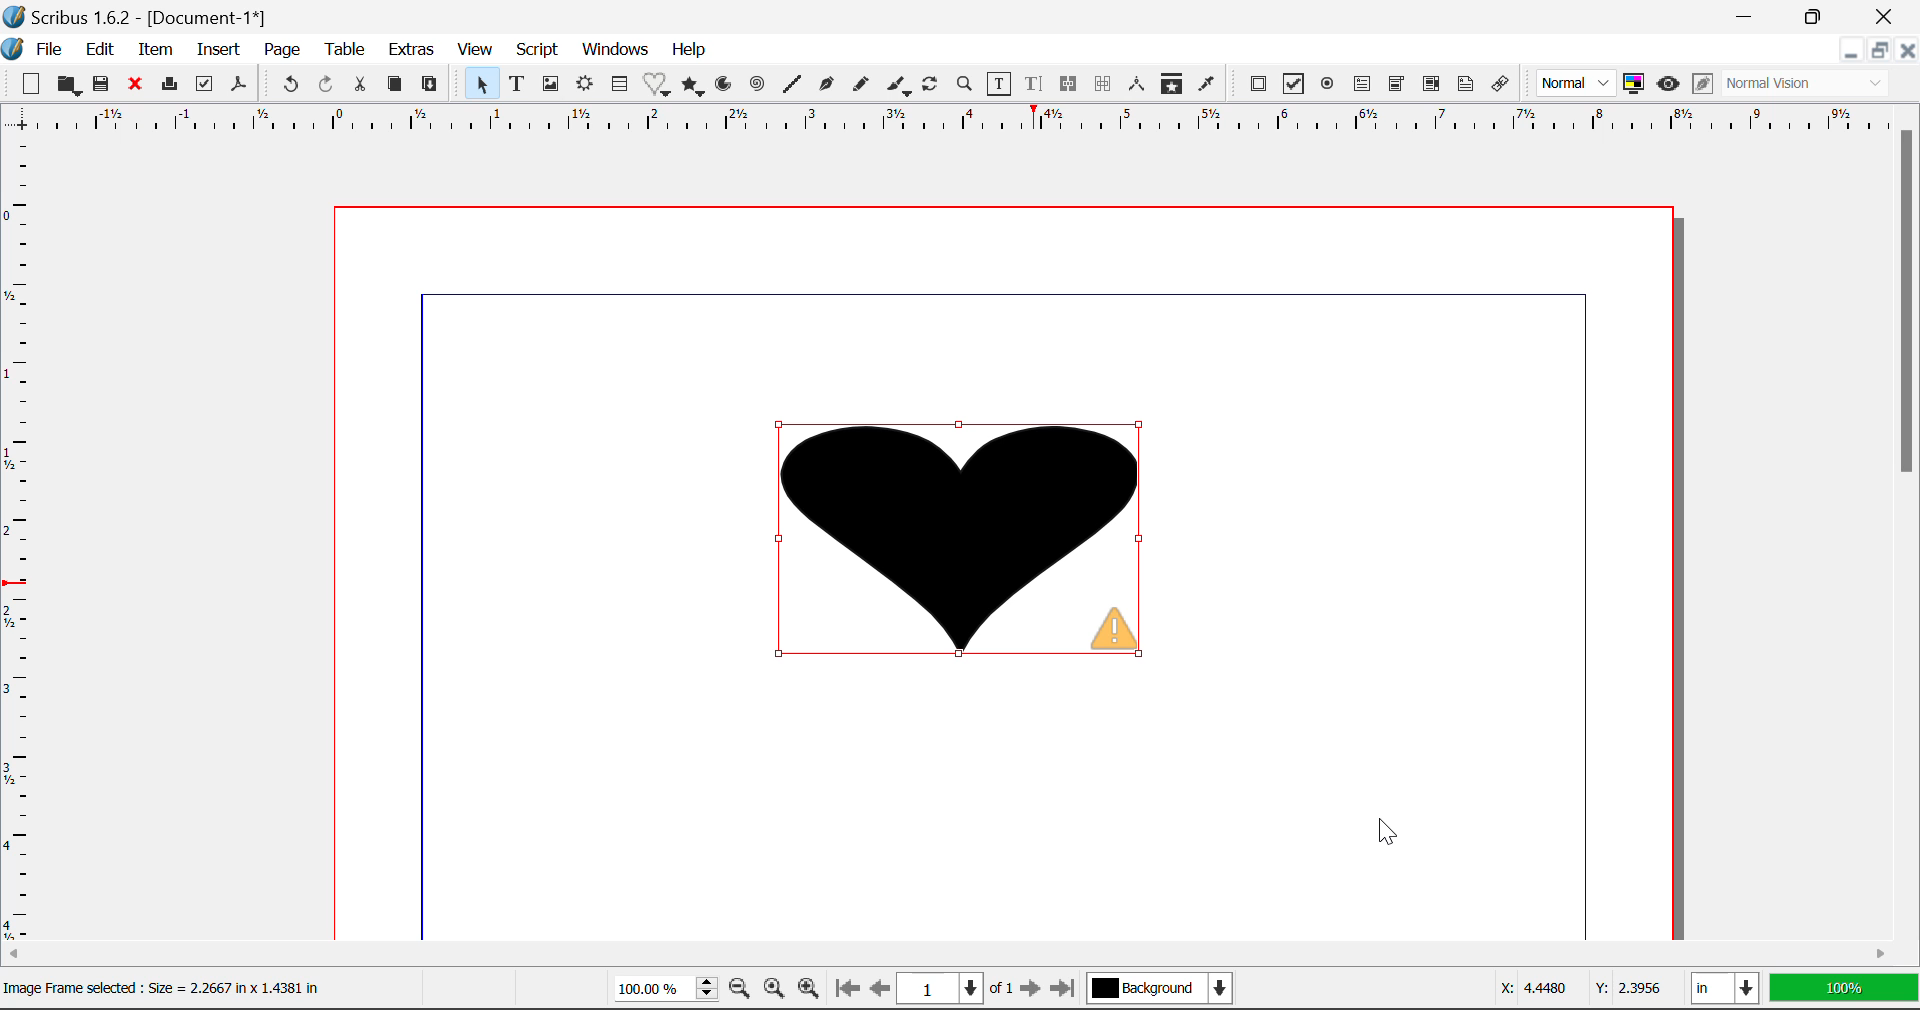 This screenshot has width=1920, height=1010. I want to click on Last Page, so click(1066, 989).